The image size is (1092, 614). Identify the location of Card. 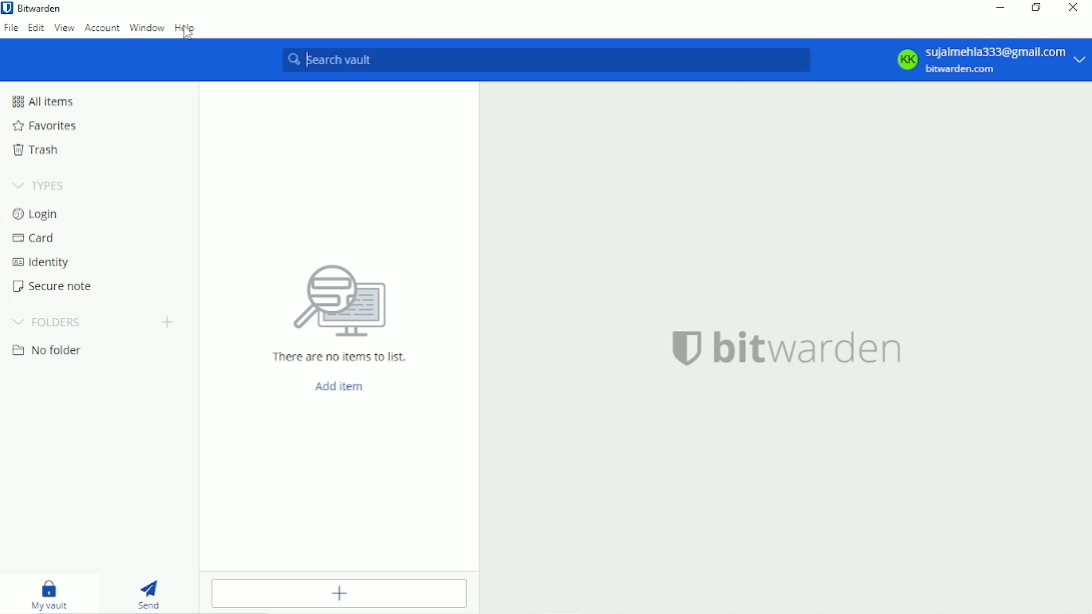
(35, 237).